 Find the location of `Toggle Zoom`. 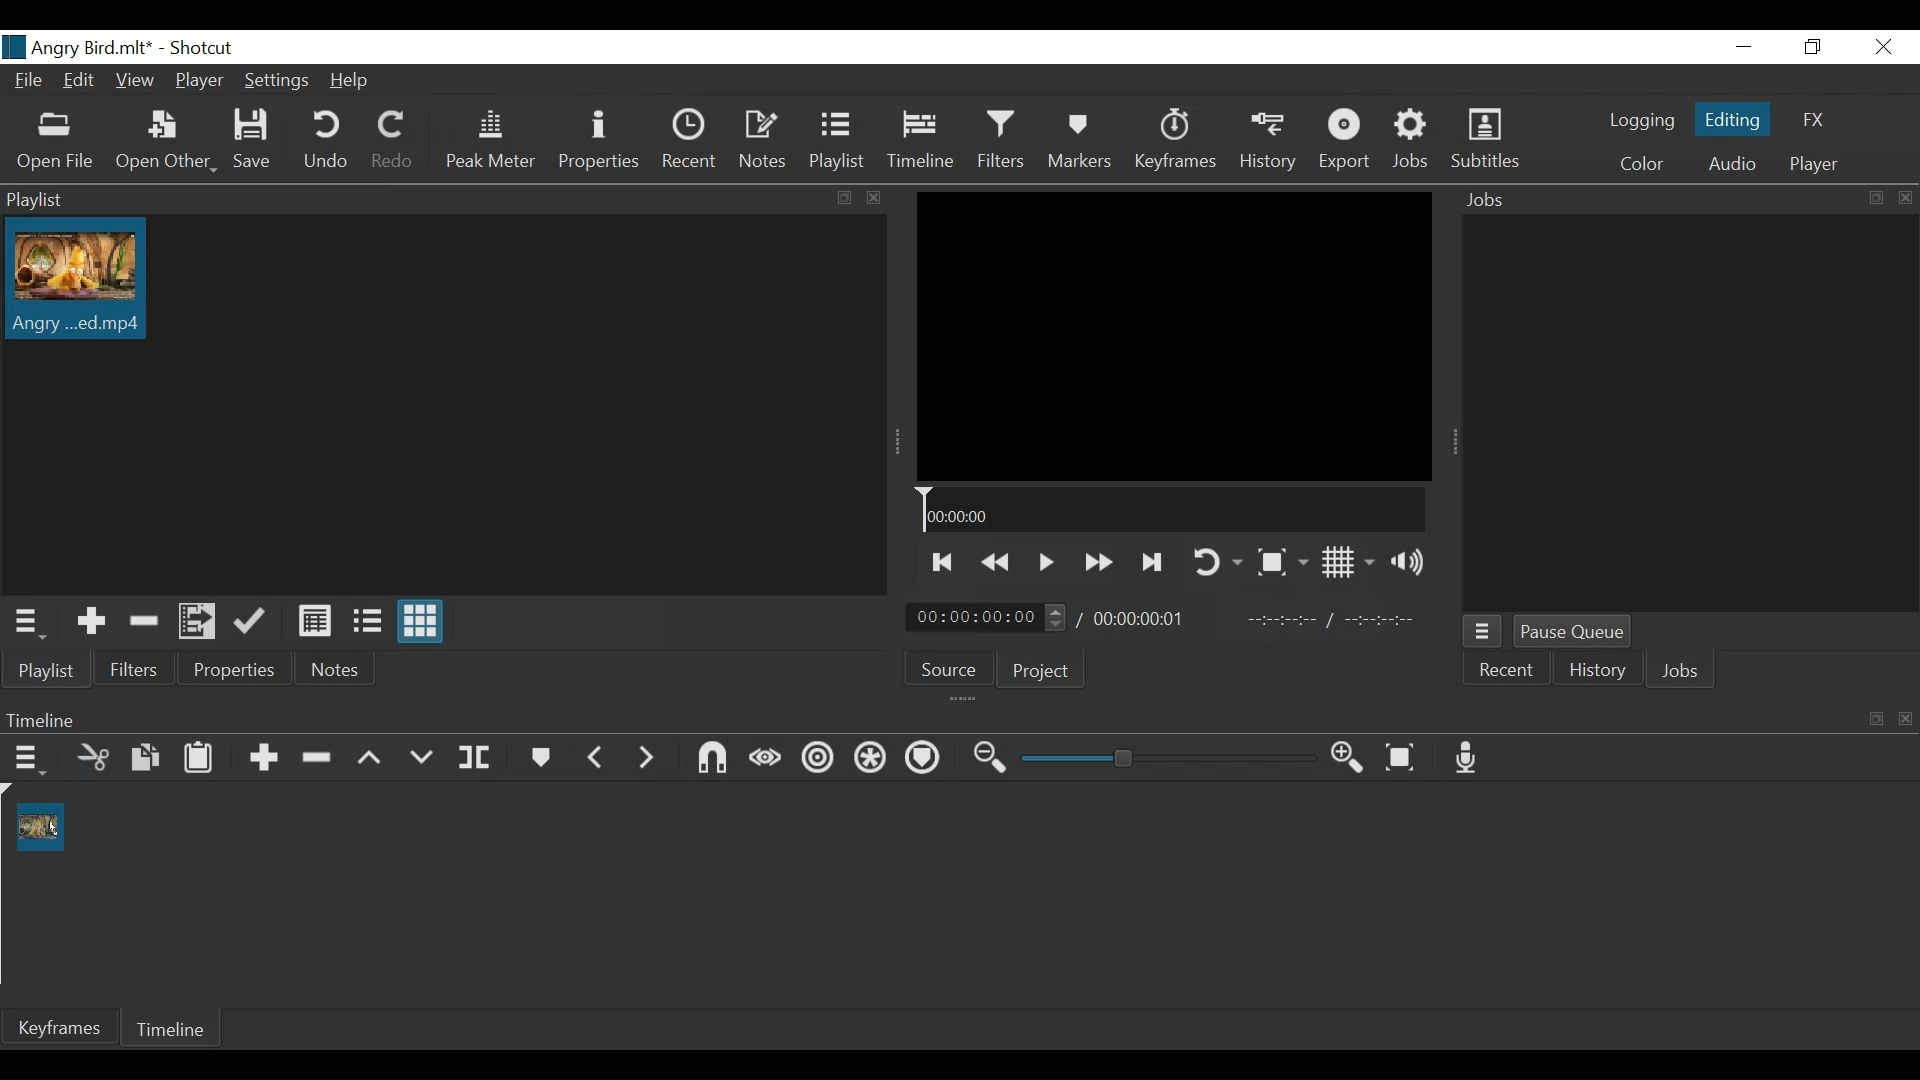

Toggle Zoom is located at coordinates (1281, 561).